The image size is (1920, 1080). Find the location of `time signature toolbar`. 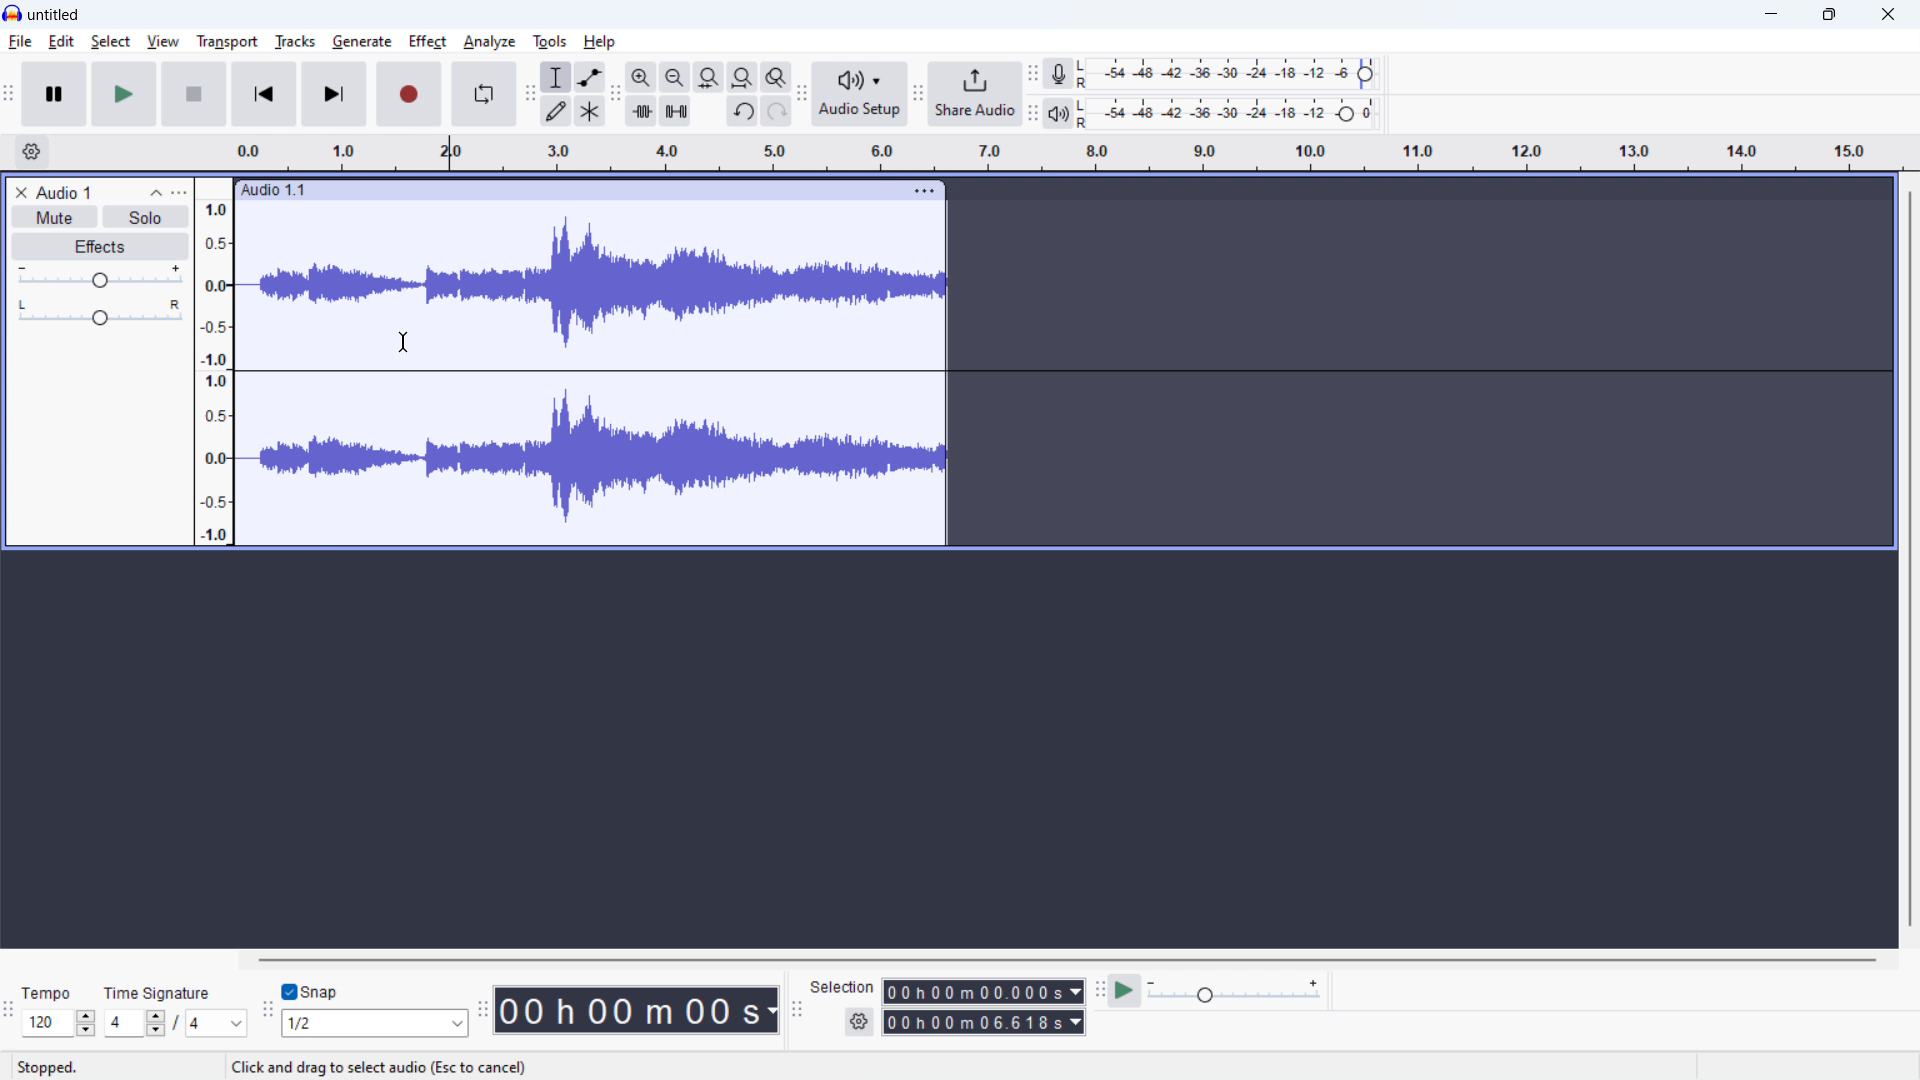

time signature toolbar is located at coordinates (10, 1014).